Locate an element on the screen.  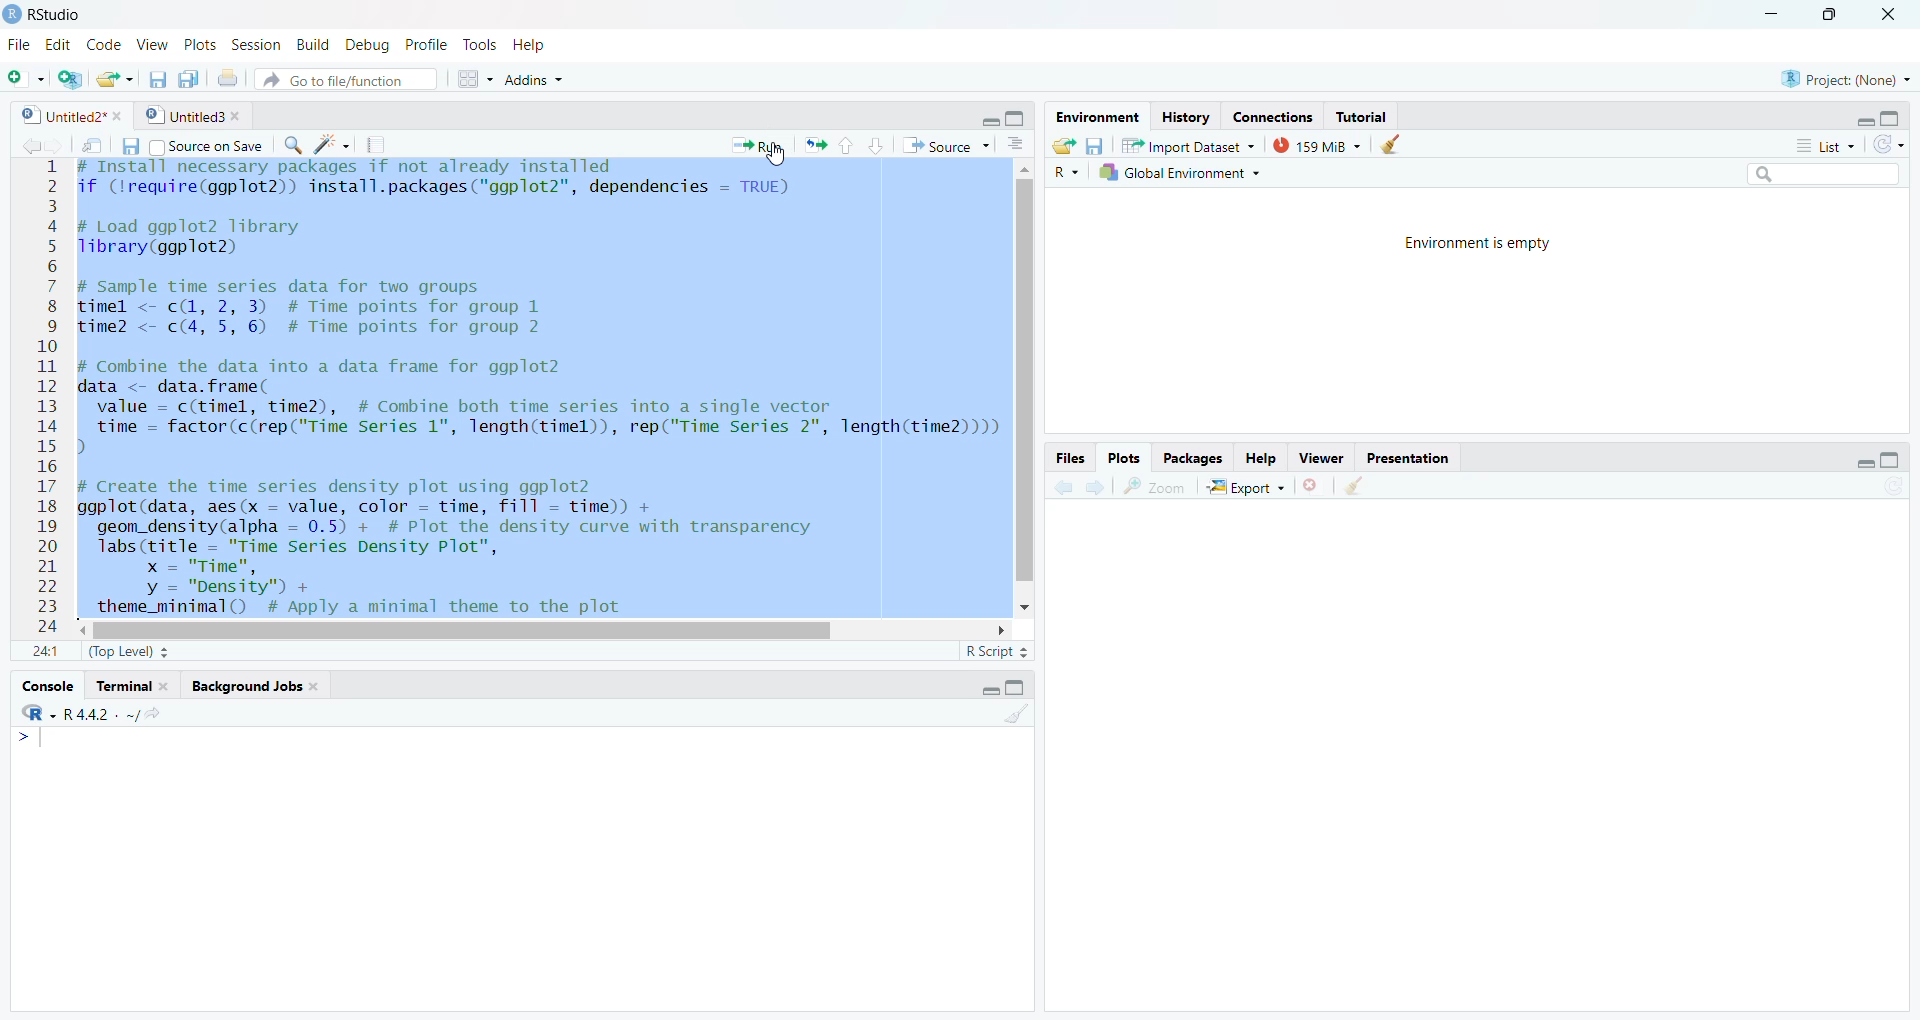
Minimize is located at coordinates (986, 689).